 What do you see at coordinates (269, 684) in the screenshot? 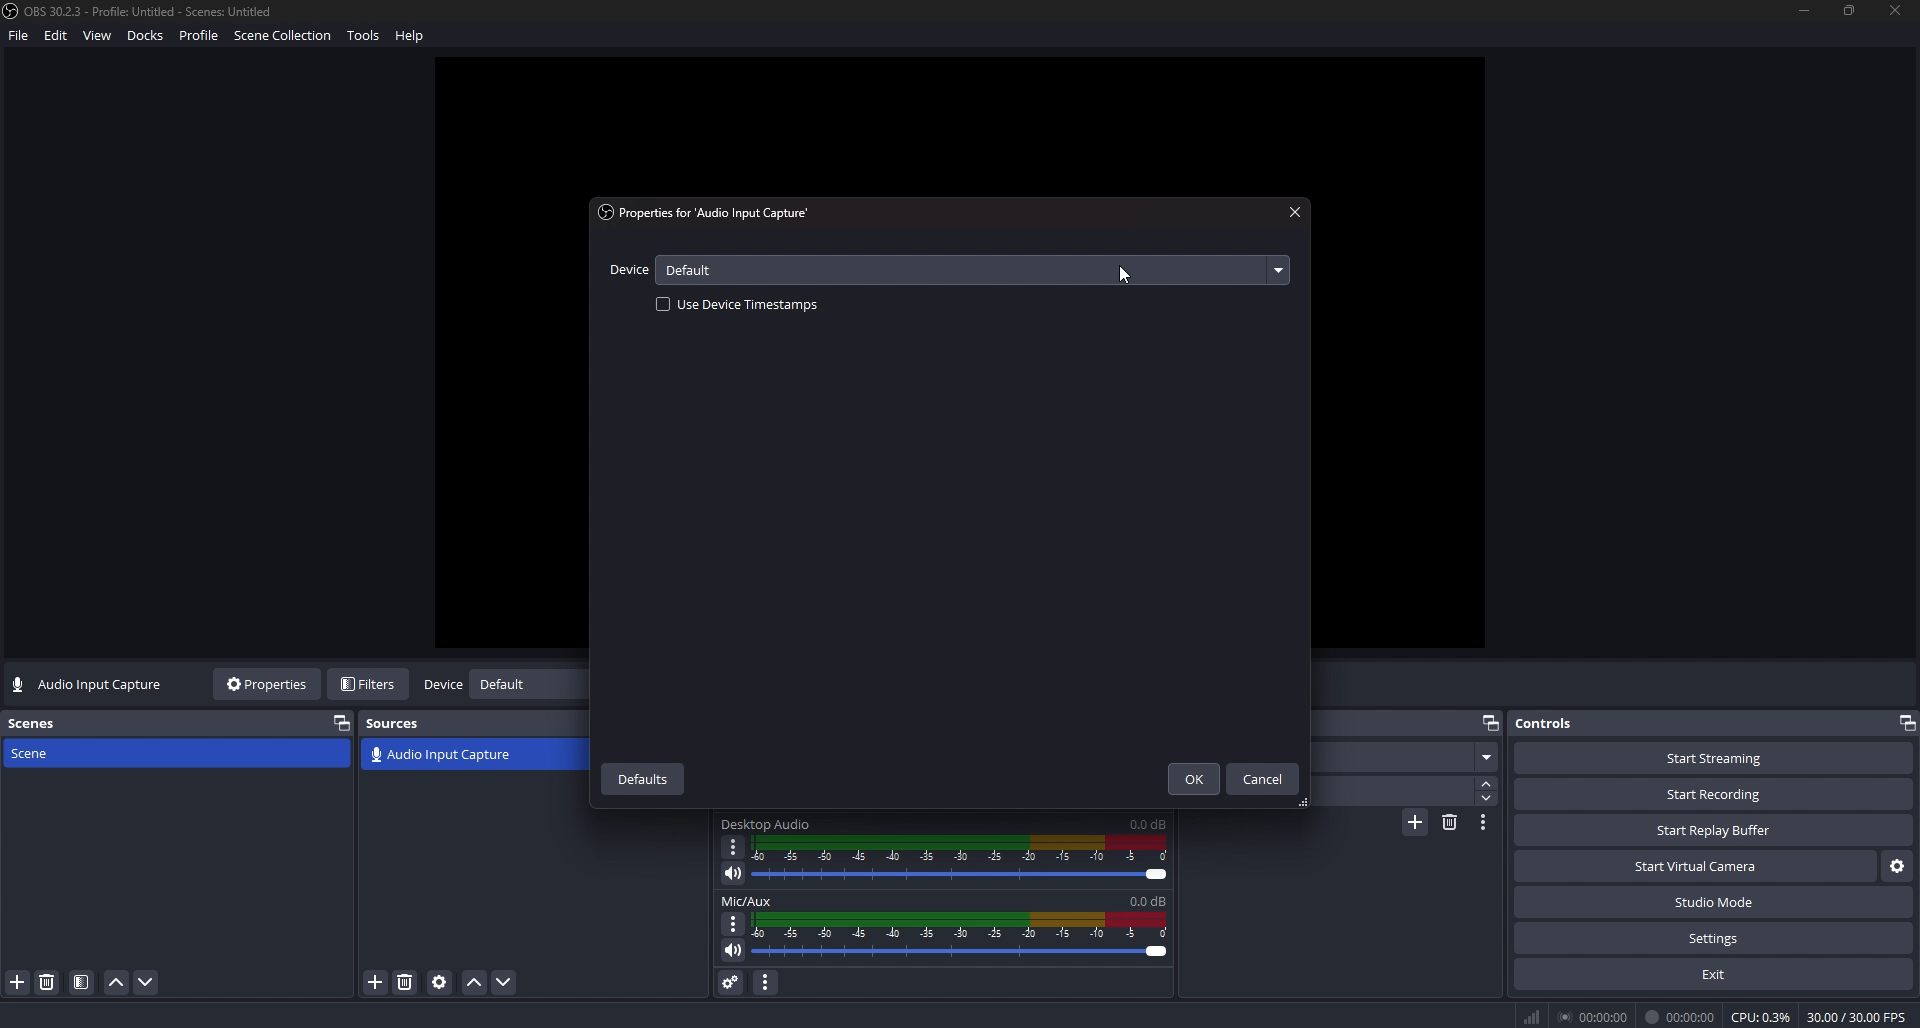
I see `properties` at bounding box center [269, 684].